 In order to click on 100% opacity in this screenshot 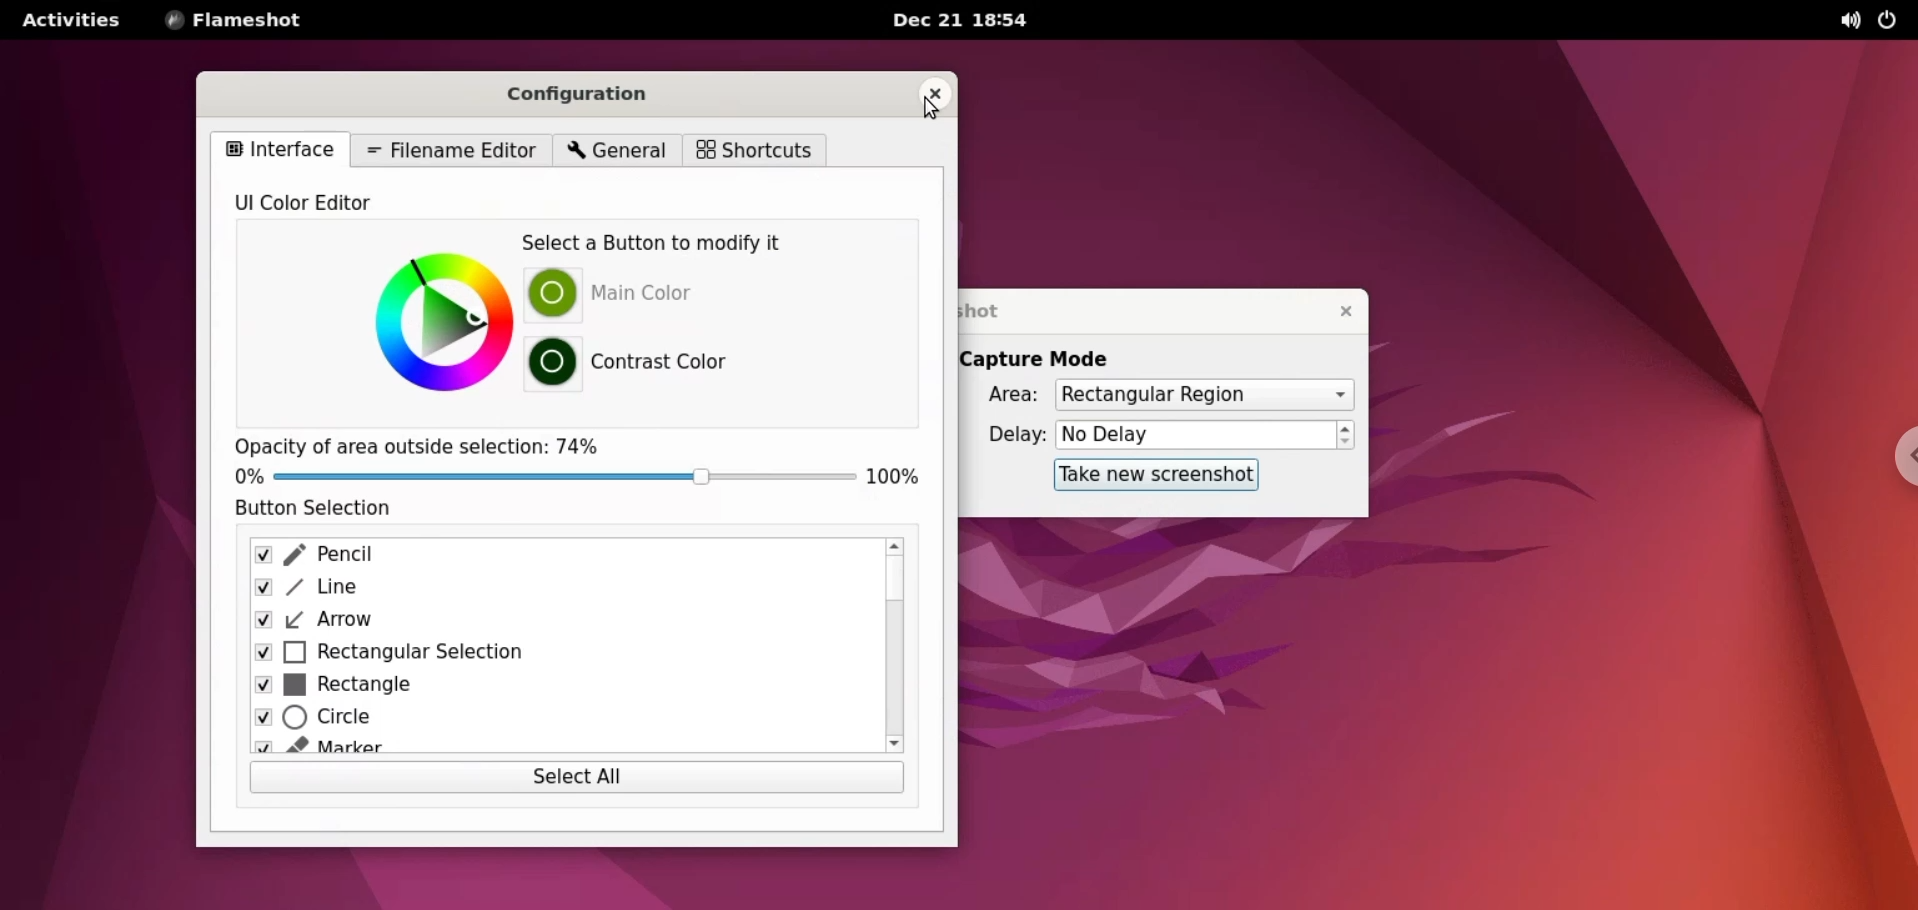, I will do `click(897, 477)`.